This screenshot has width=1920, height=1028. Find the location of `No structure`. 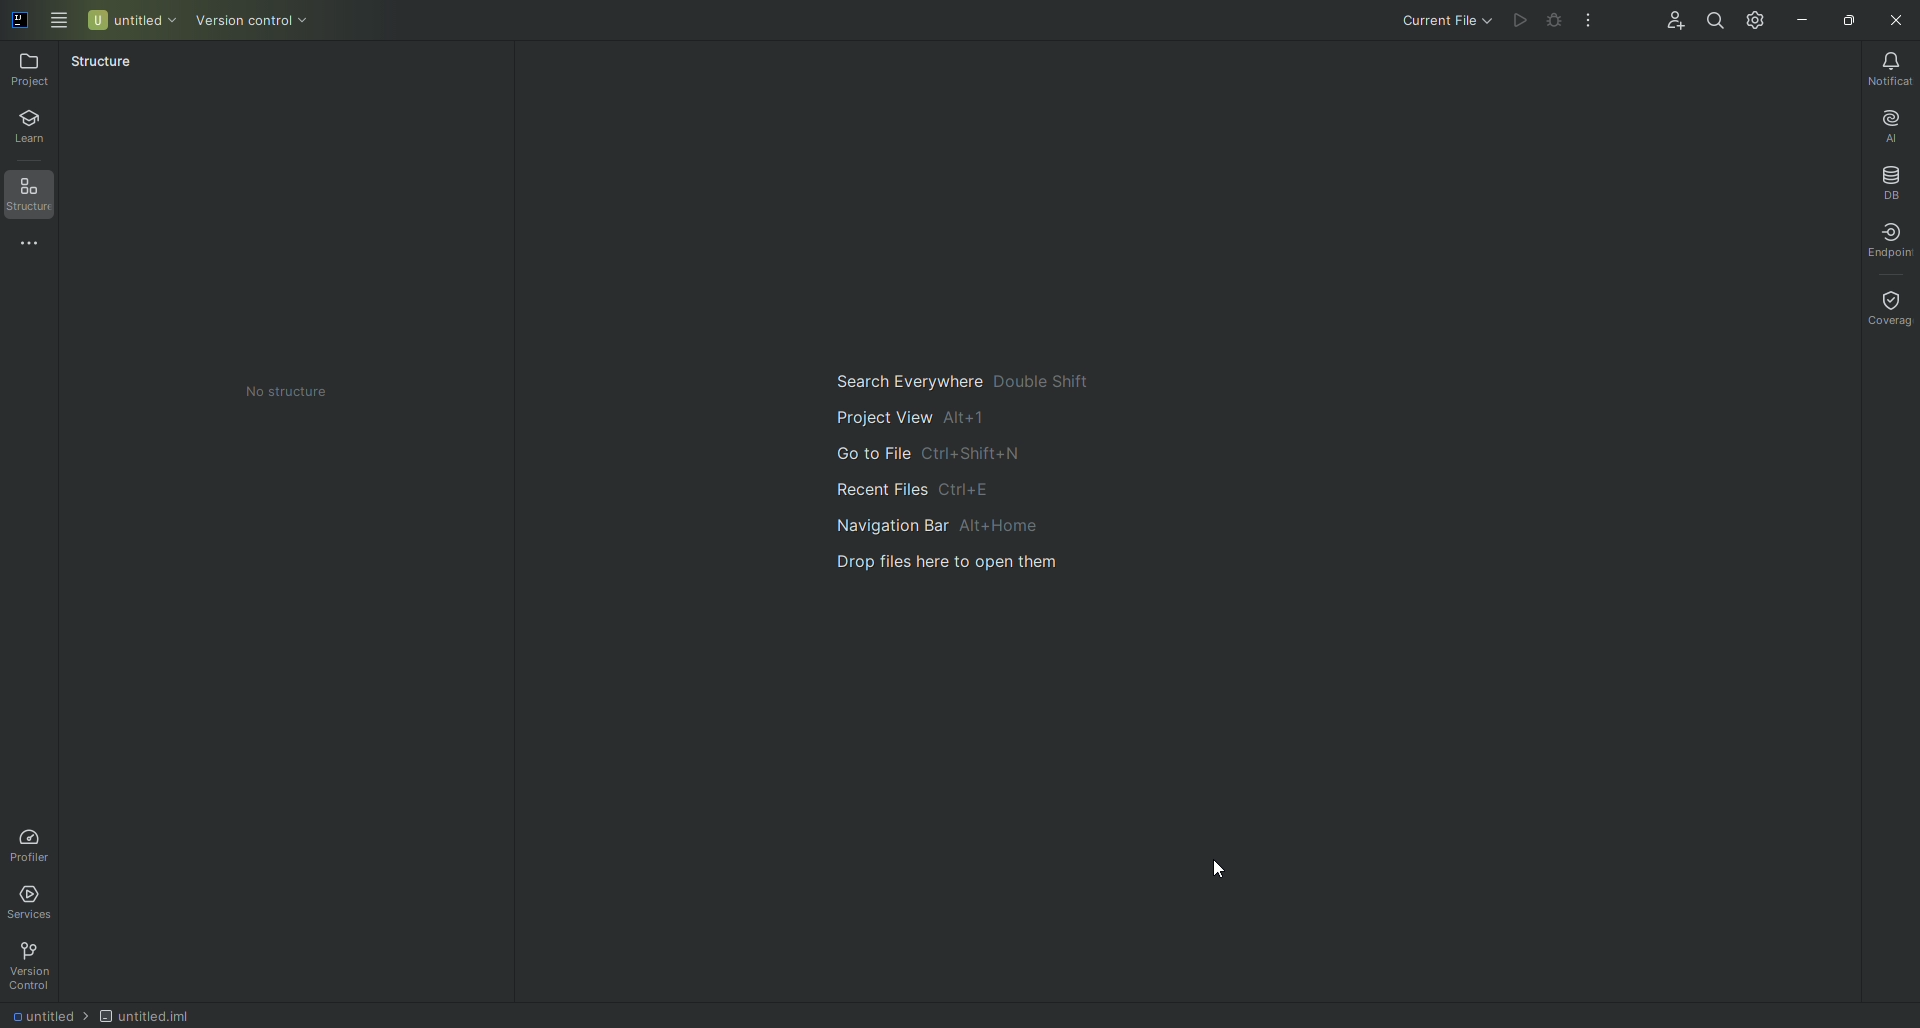

No structure is located at coordinates (288, 394).